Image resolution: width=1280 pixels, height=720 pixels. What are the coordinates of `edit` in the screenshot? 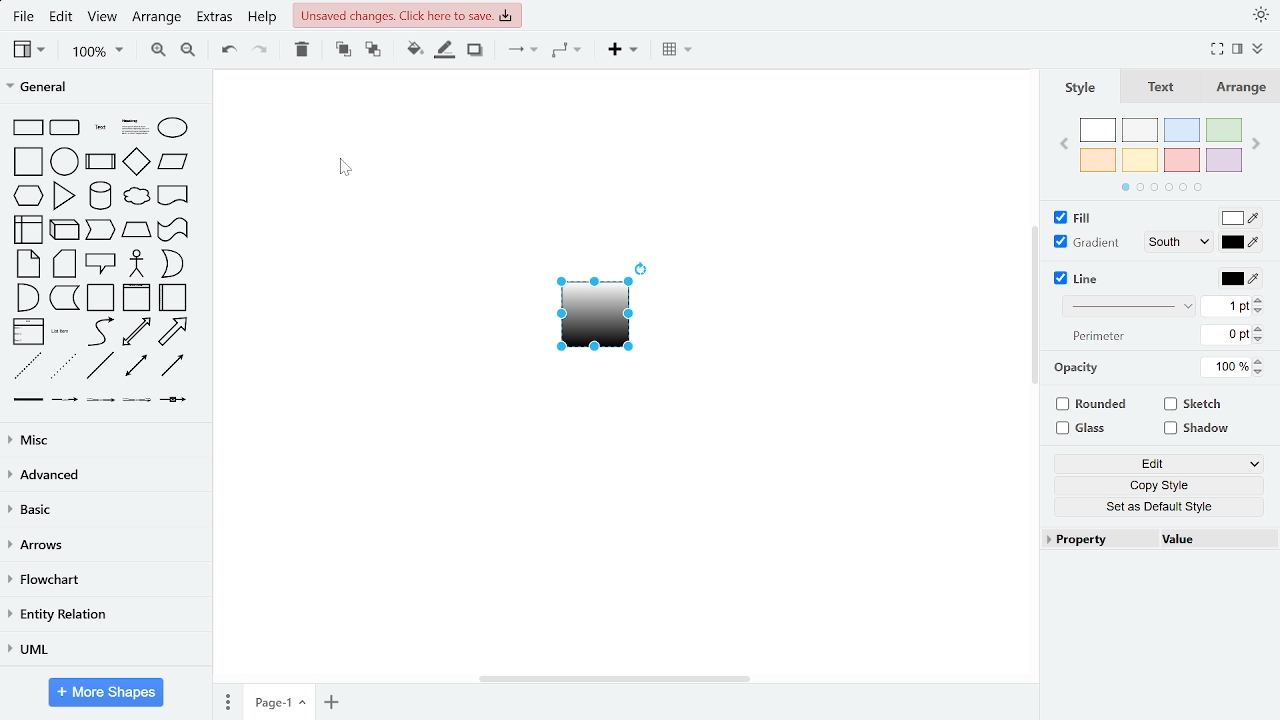 It's located at (59, 17).